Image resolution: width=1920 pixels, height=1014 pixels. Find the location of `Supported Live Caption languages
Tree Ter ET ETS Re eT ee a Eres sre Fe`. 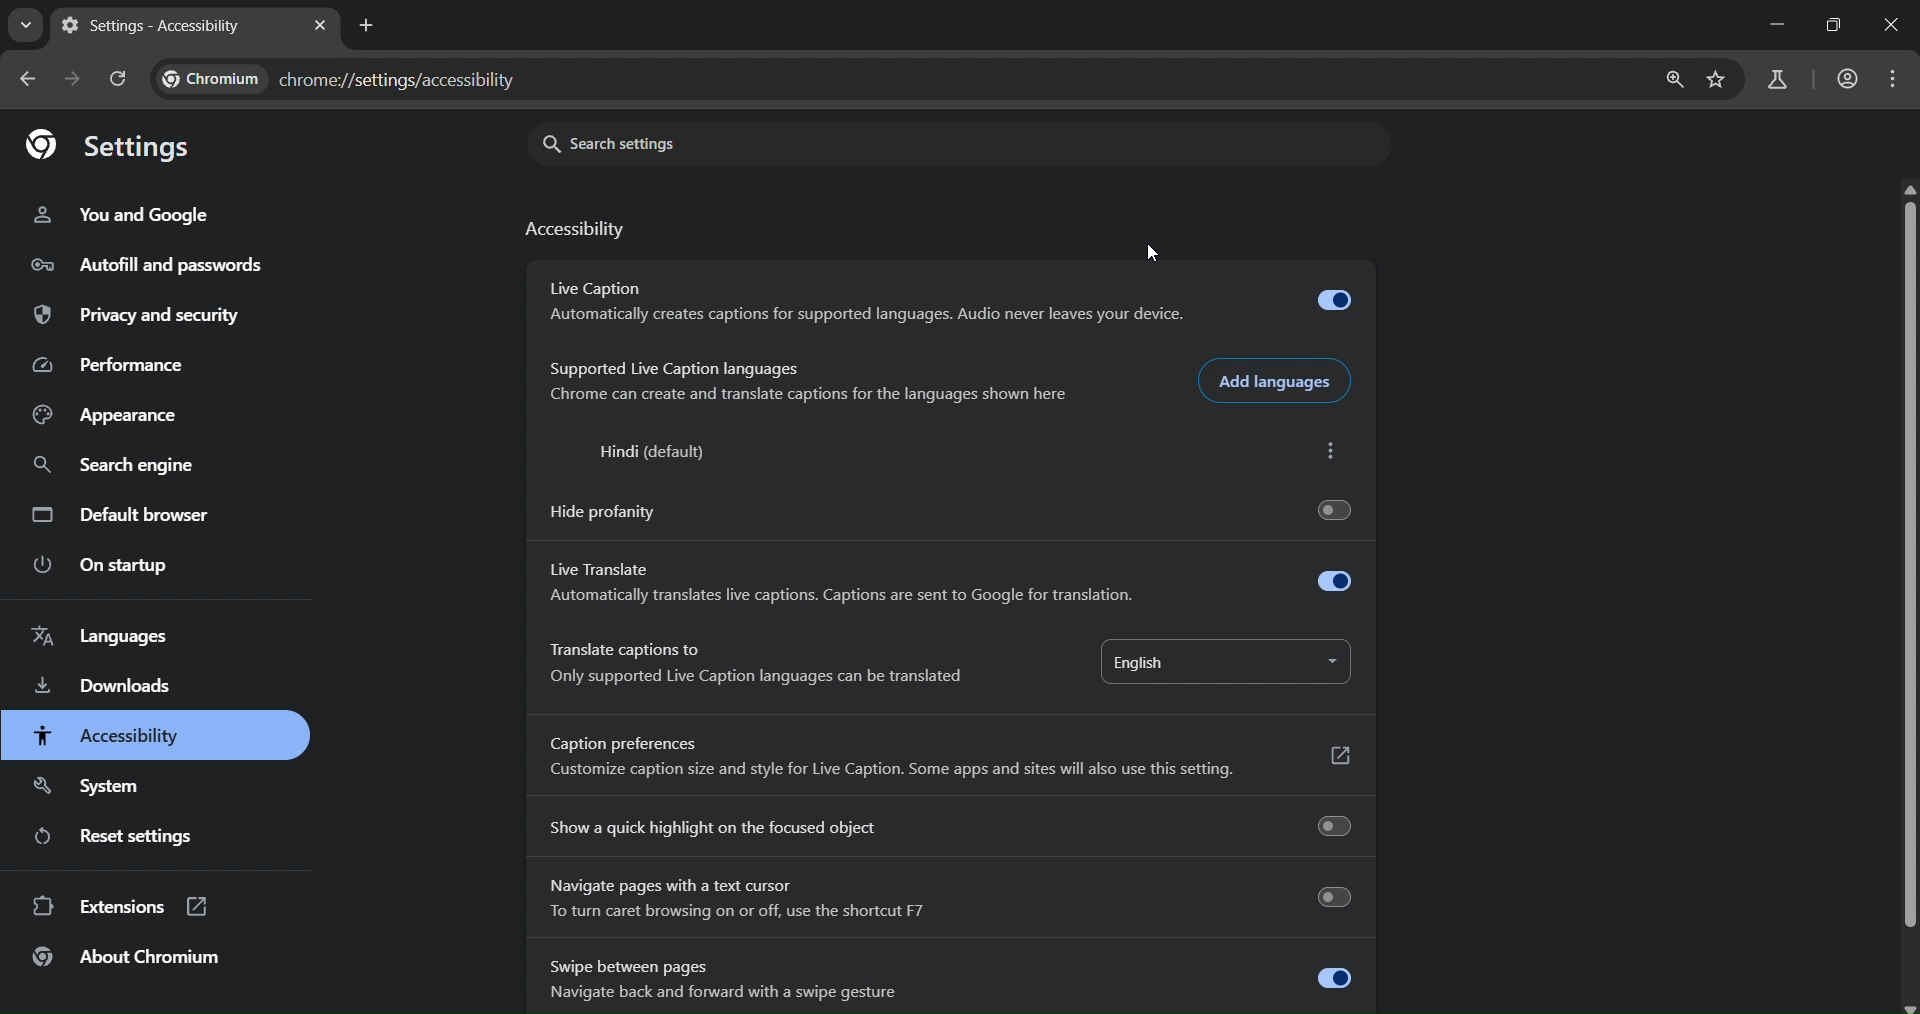

Supported Live Caption languages
Tree Ter ET ETS Re eT ee a Eres sre Fe is located at coordinates (809, 380).